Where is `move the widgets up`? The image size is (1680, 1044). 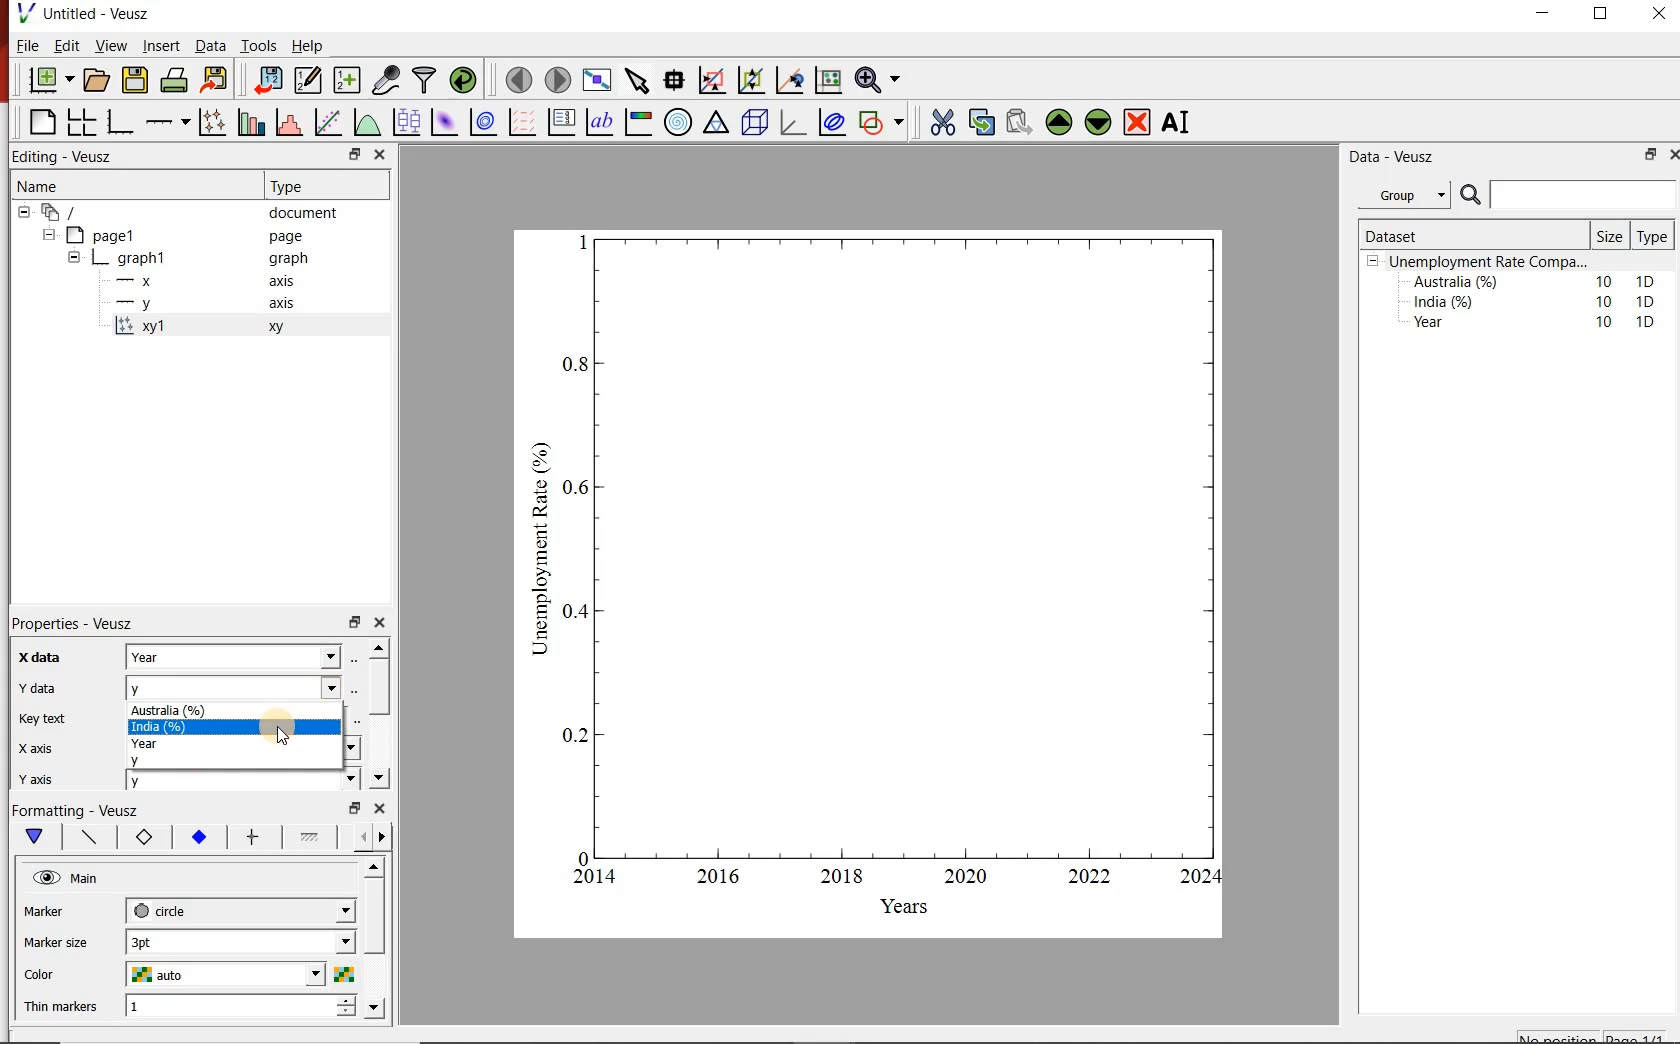 move the widgets up is located at coordinates (1059, 122).